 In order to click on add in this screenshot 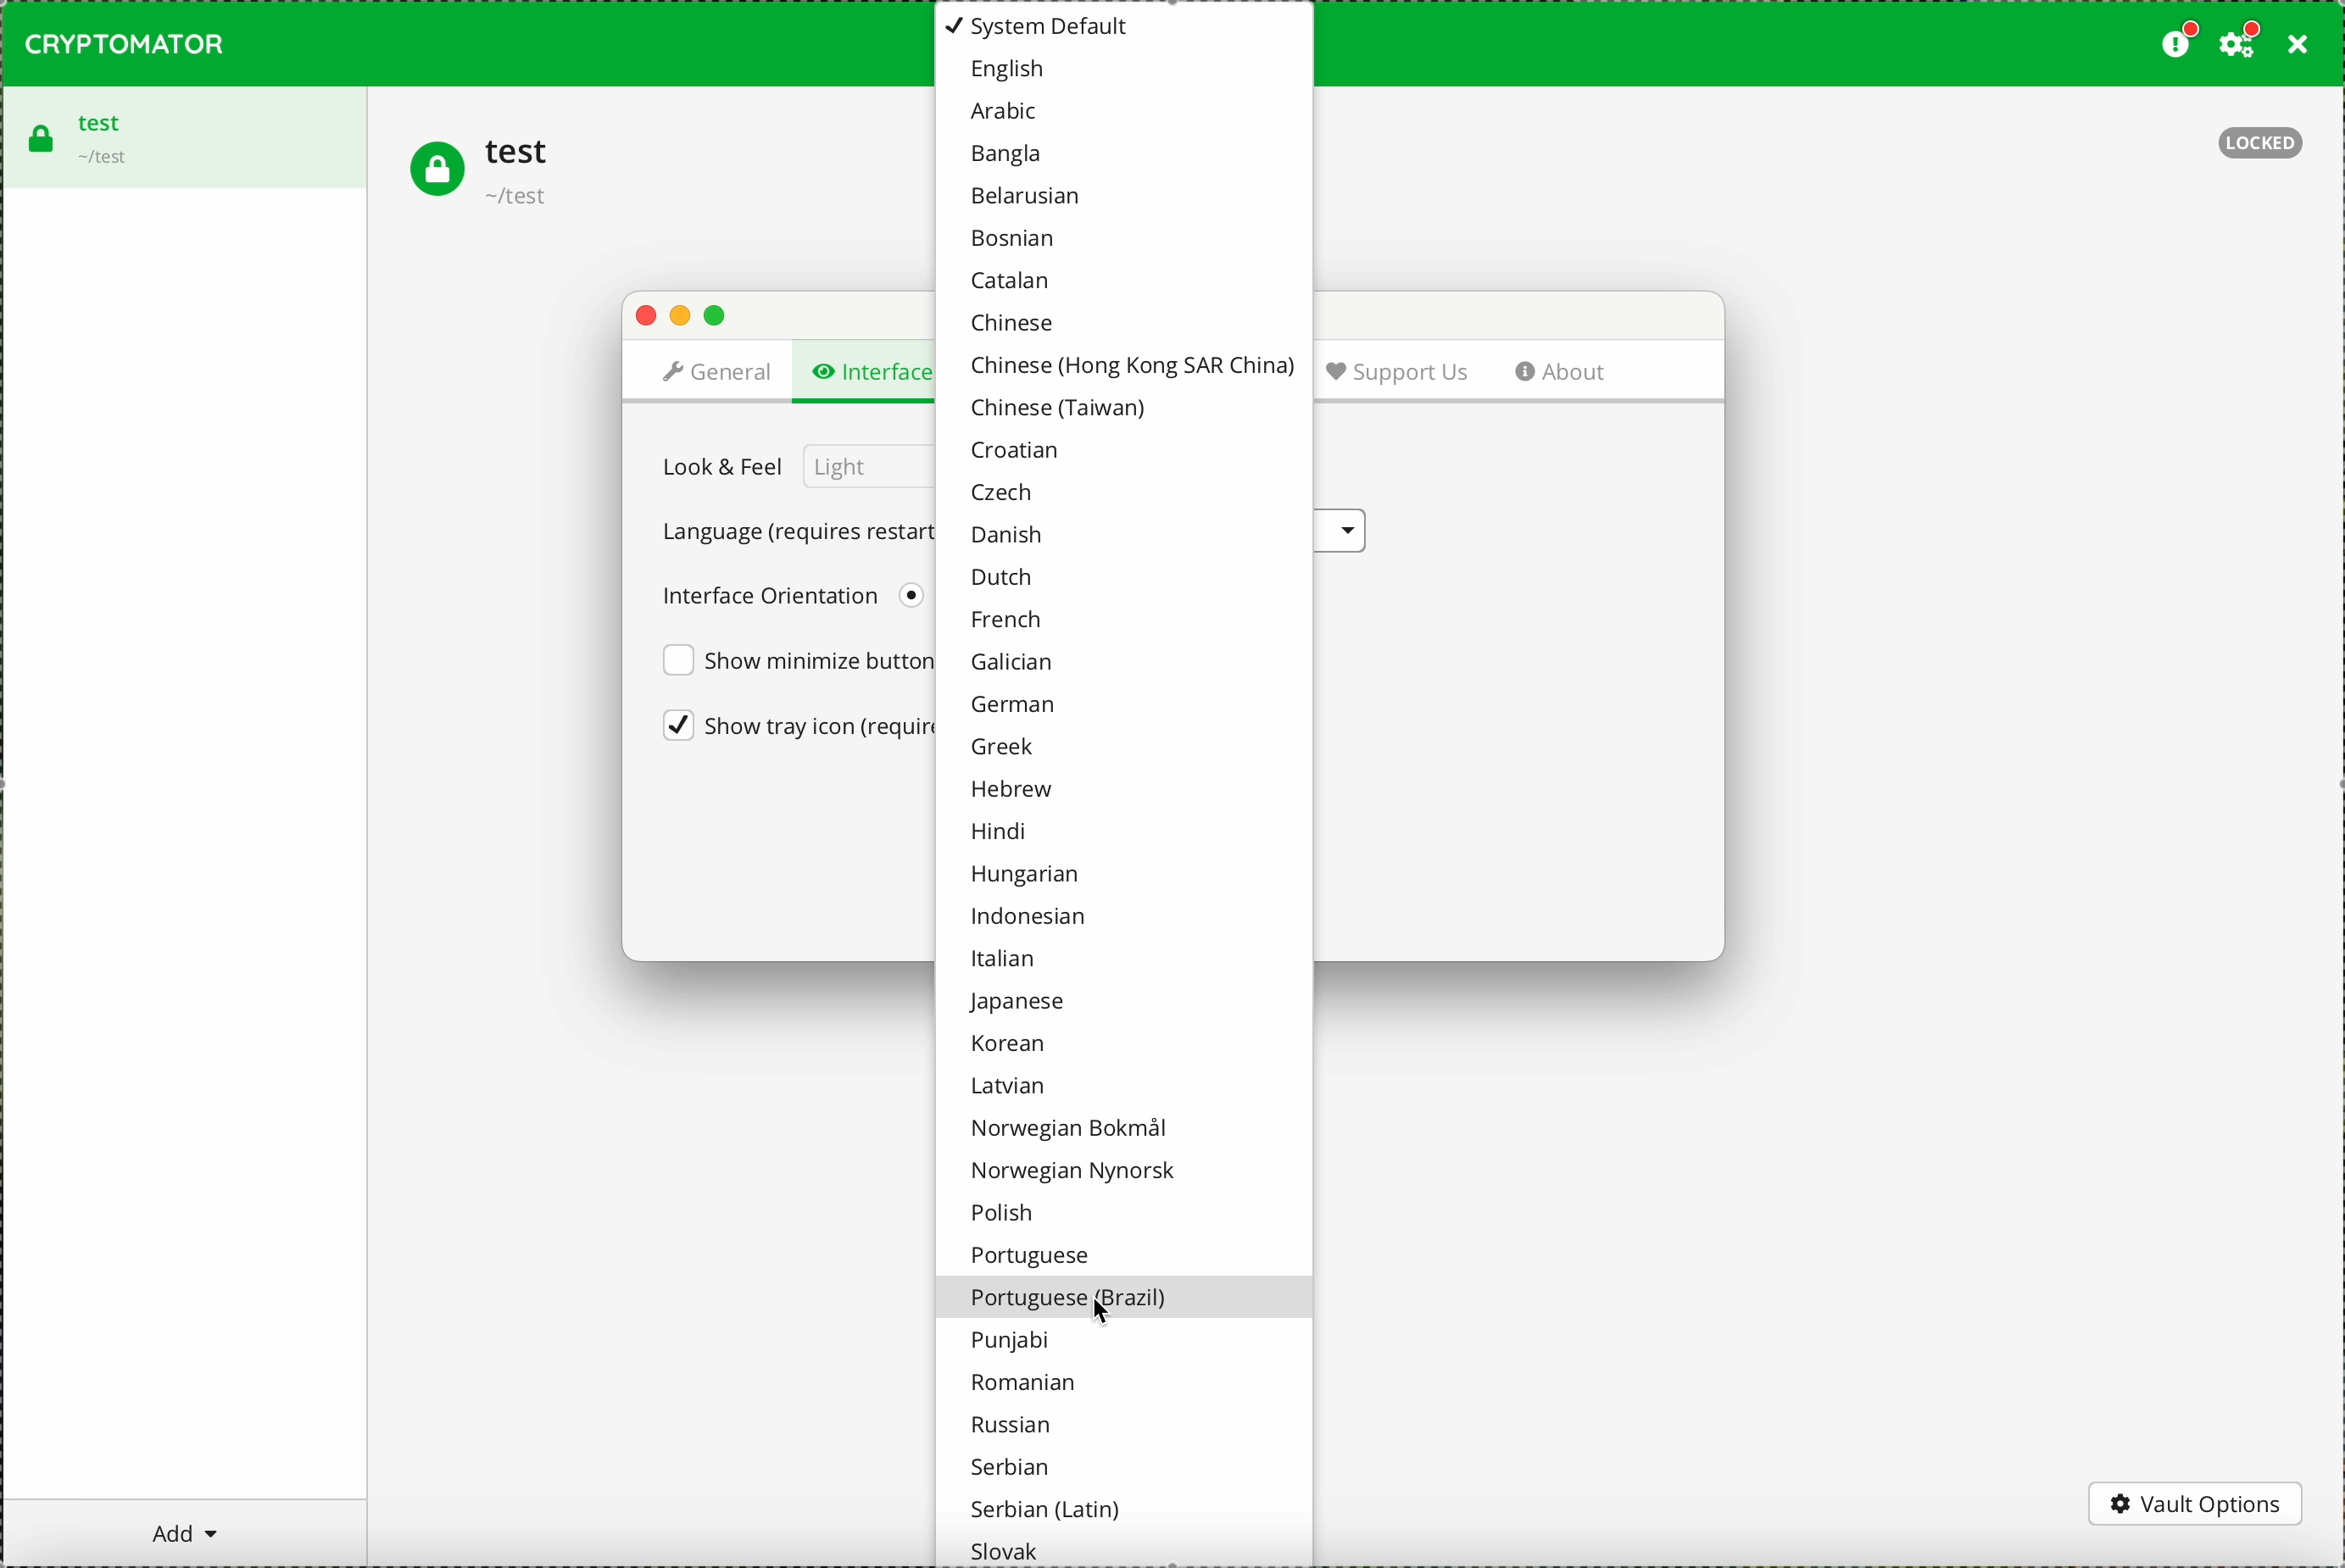, I will do `click(184, 1536)`.